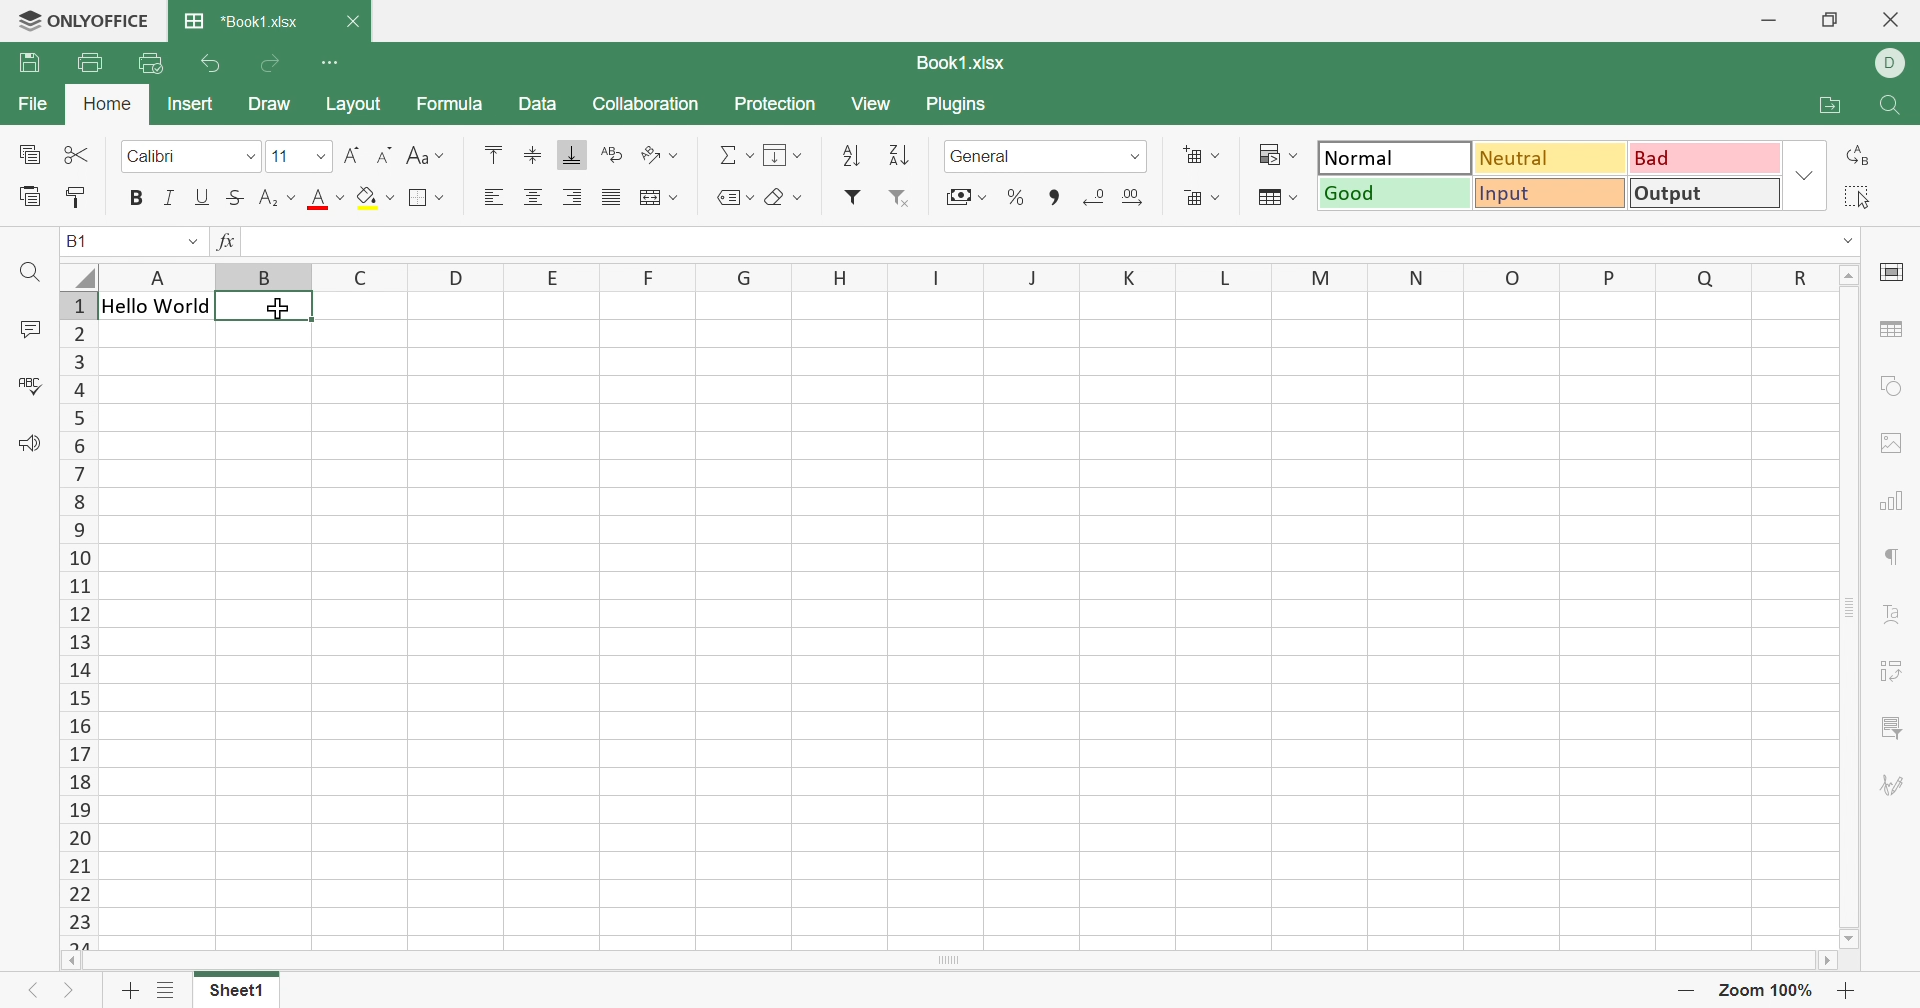  I want to click on Input, so click(1549, 191).